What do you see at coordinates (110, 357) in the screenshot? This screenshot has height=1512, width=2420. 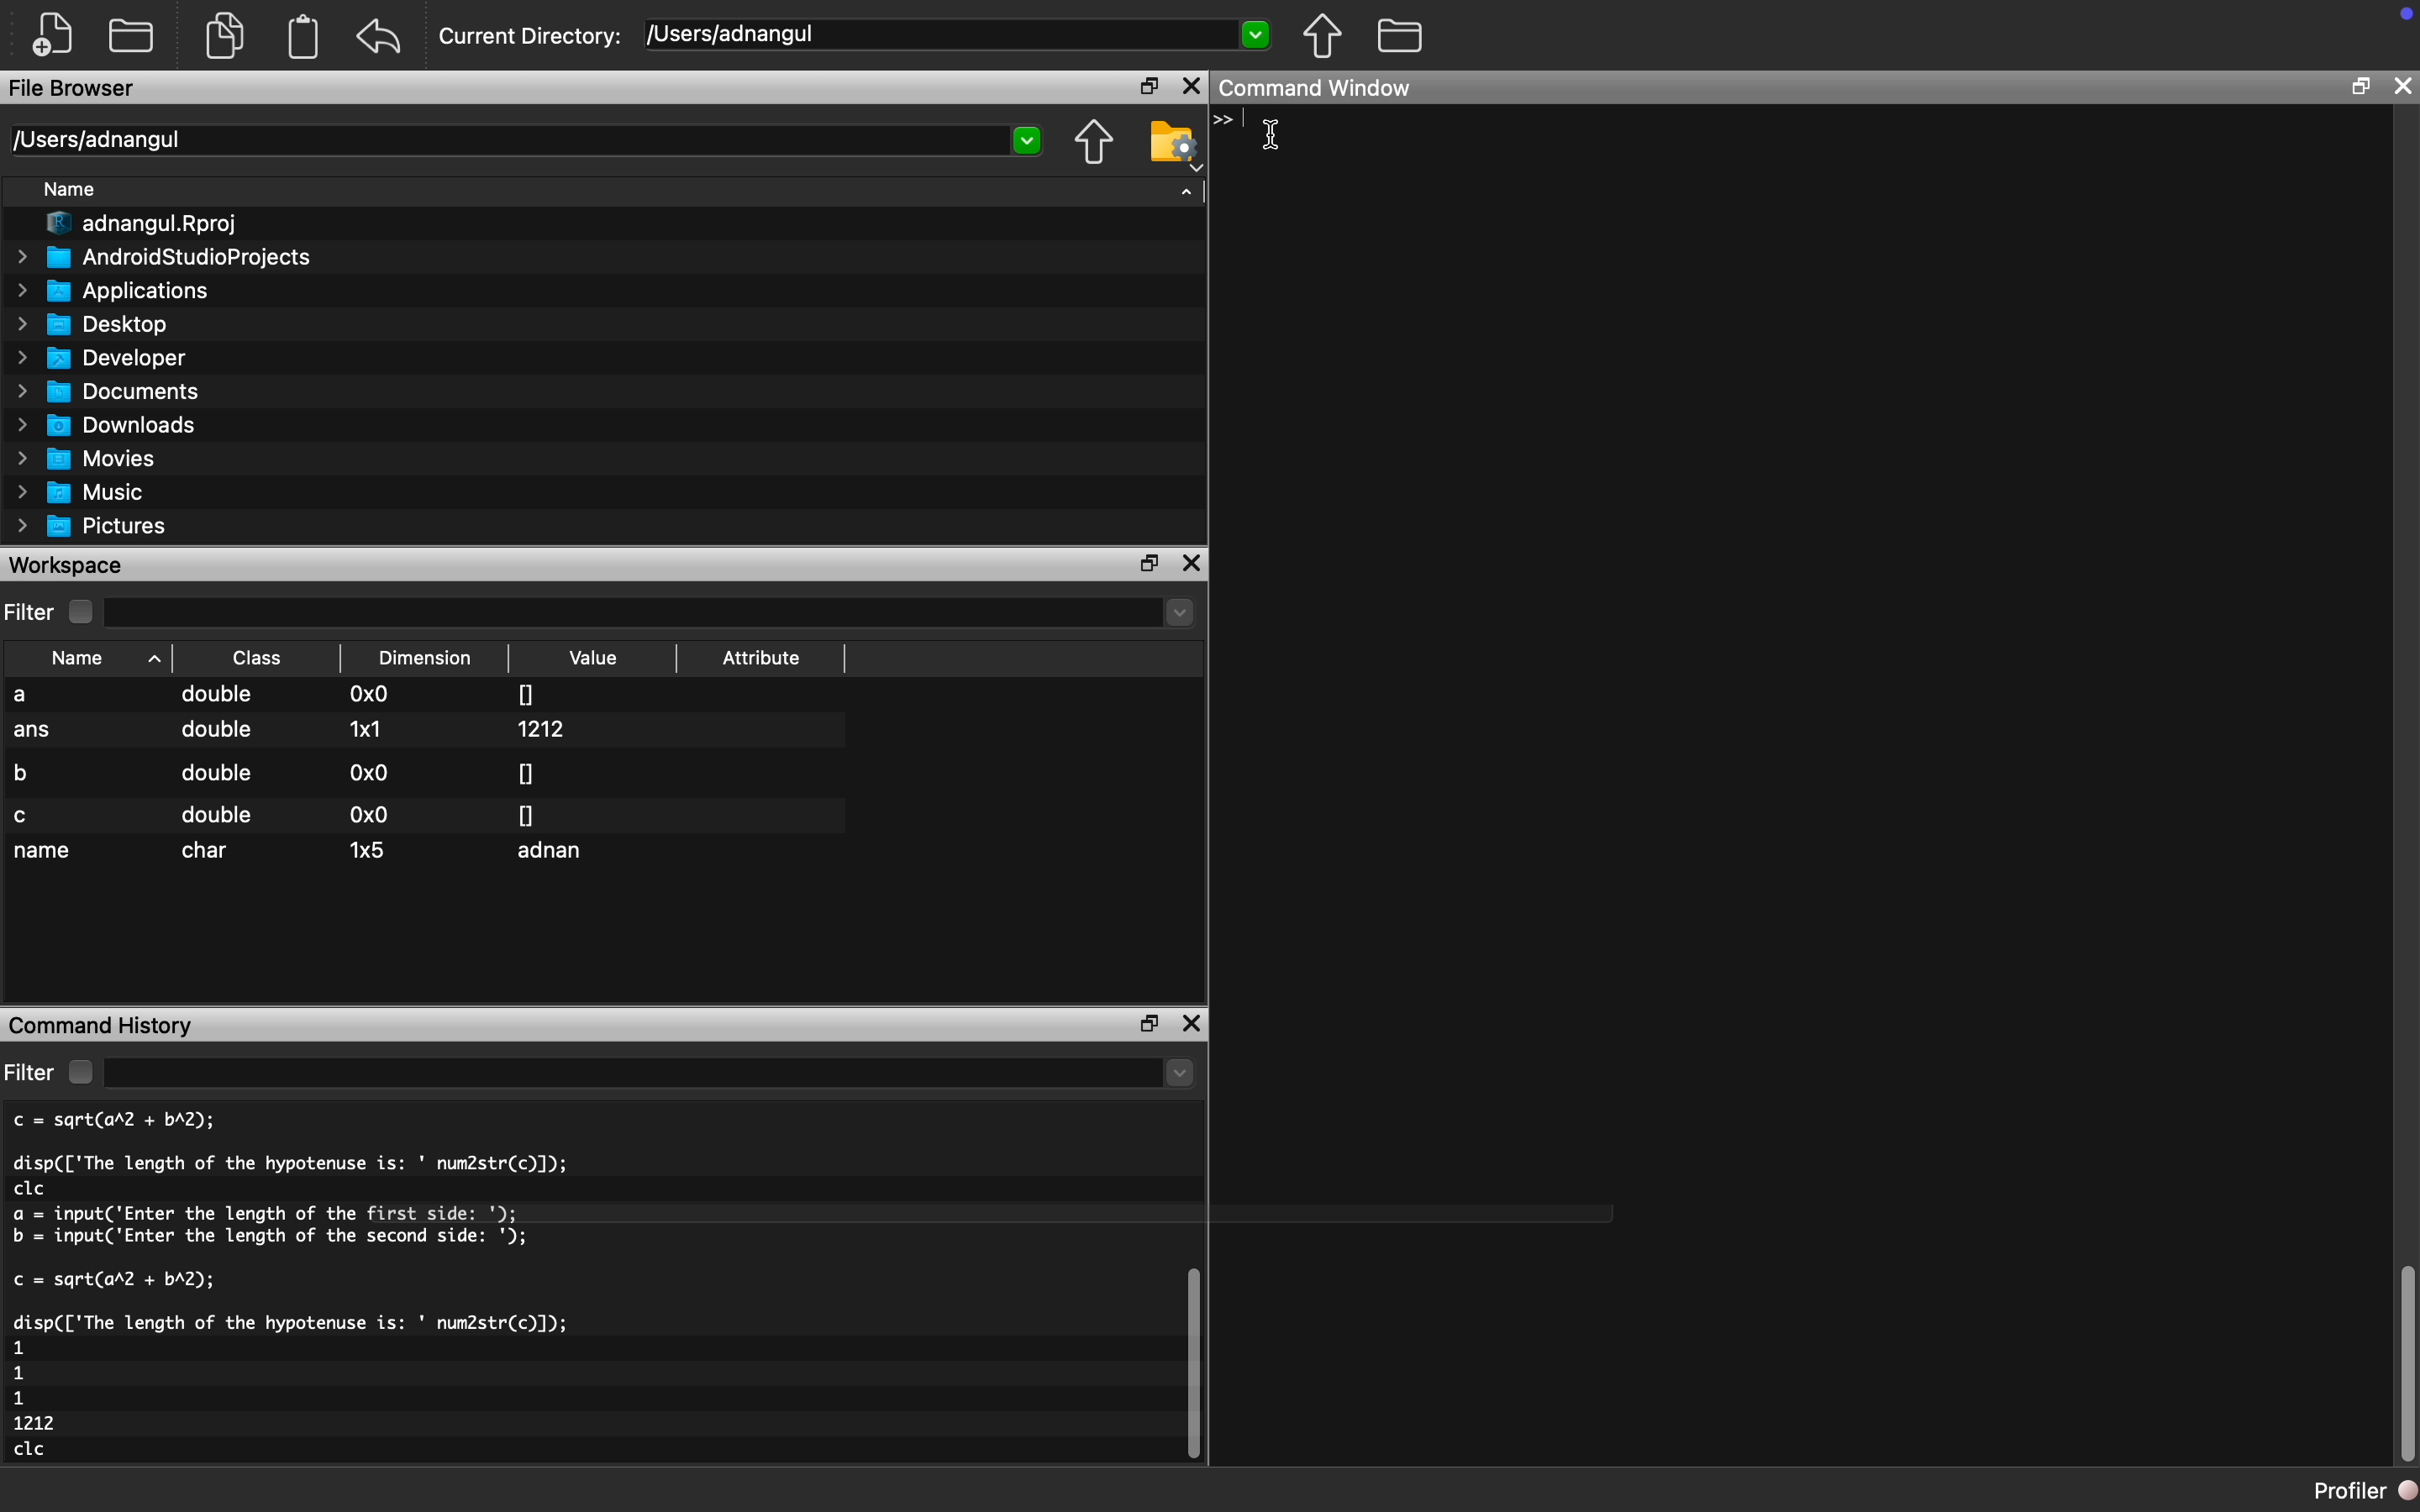 I see `Developer` at bounding box center [110, 357].